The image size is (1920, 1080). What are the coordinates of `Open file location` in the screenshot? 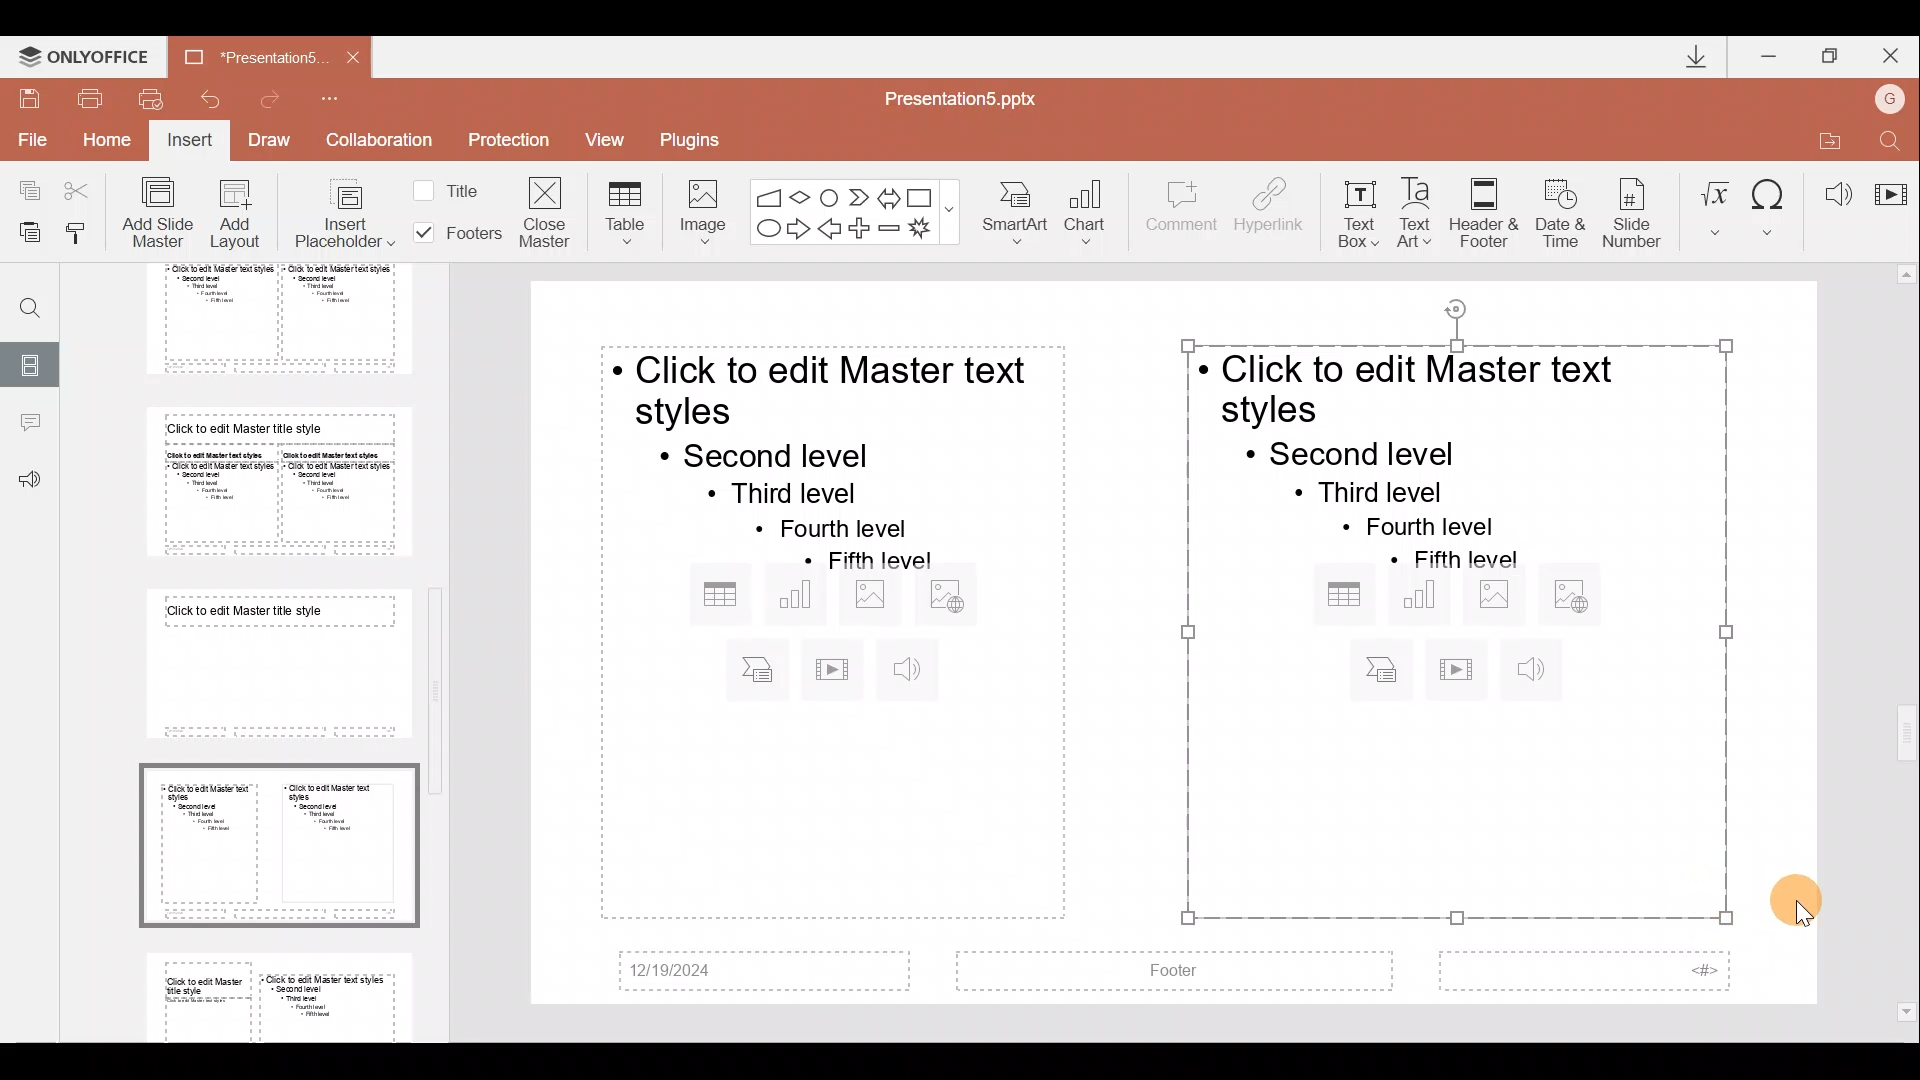 It's located at (1825, 137).